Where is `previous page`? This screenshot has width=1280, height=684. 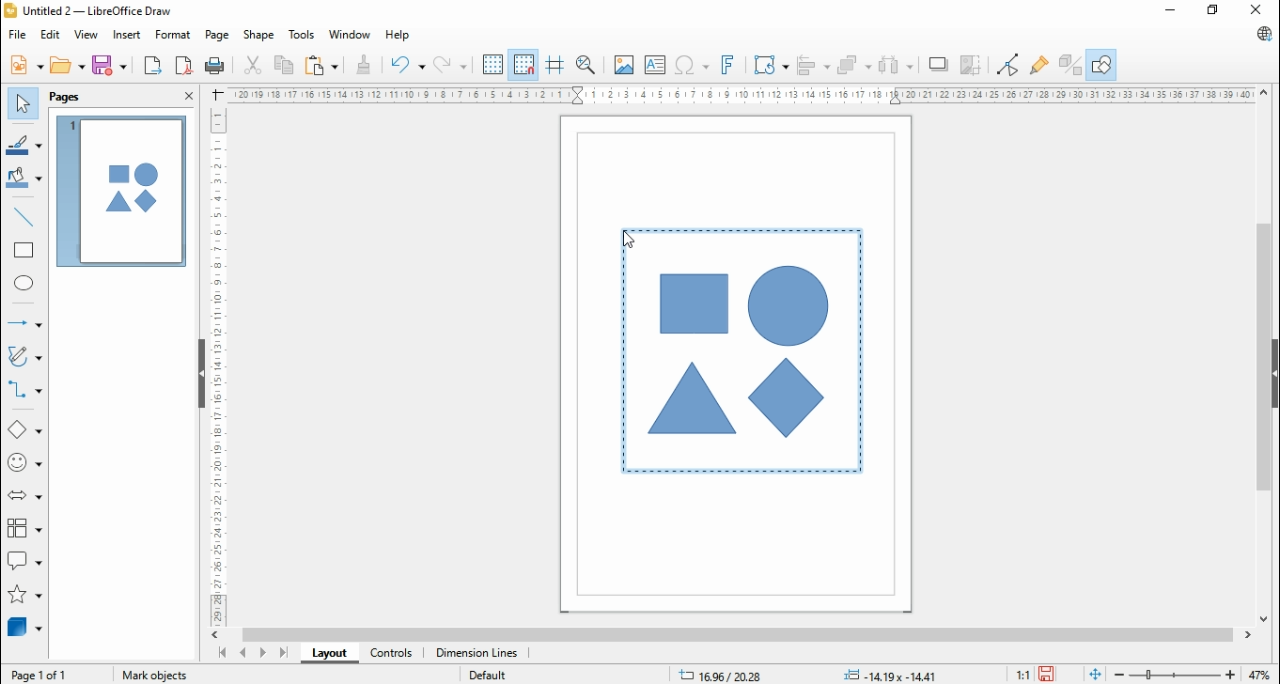 previous page is located at coordinates (243, 652).